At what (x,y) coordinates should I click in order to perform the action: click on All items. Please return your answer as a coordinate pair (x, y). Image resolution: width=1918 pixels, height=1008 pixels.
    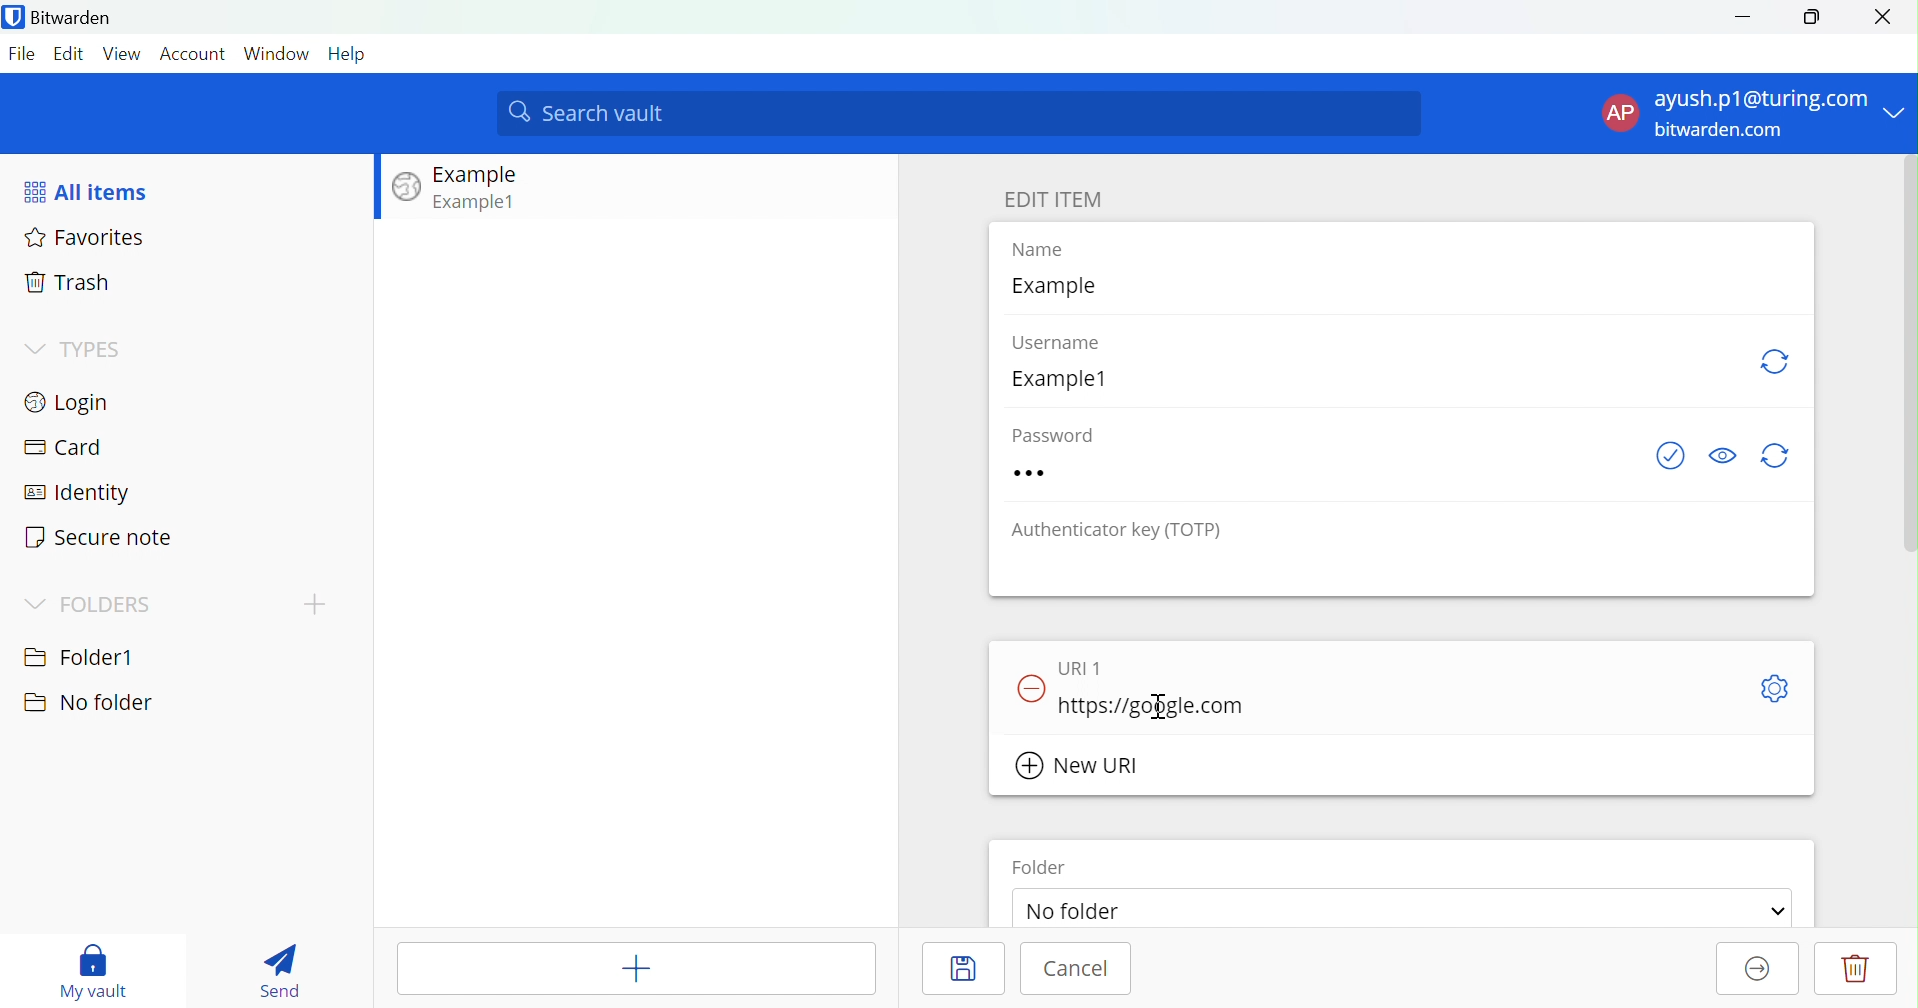
    Looking at the image, I should click on (89, 191).